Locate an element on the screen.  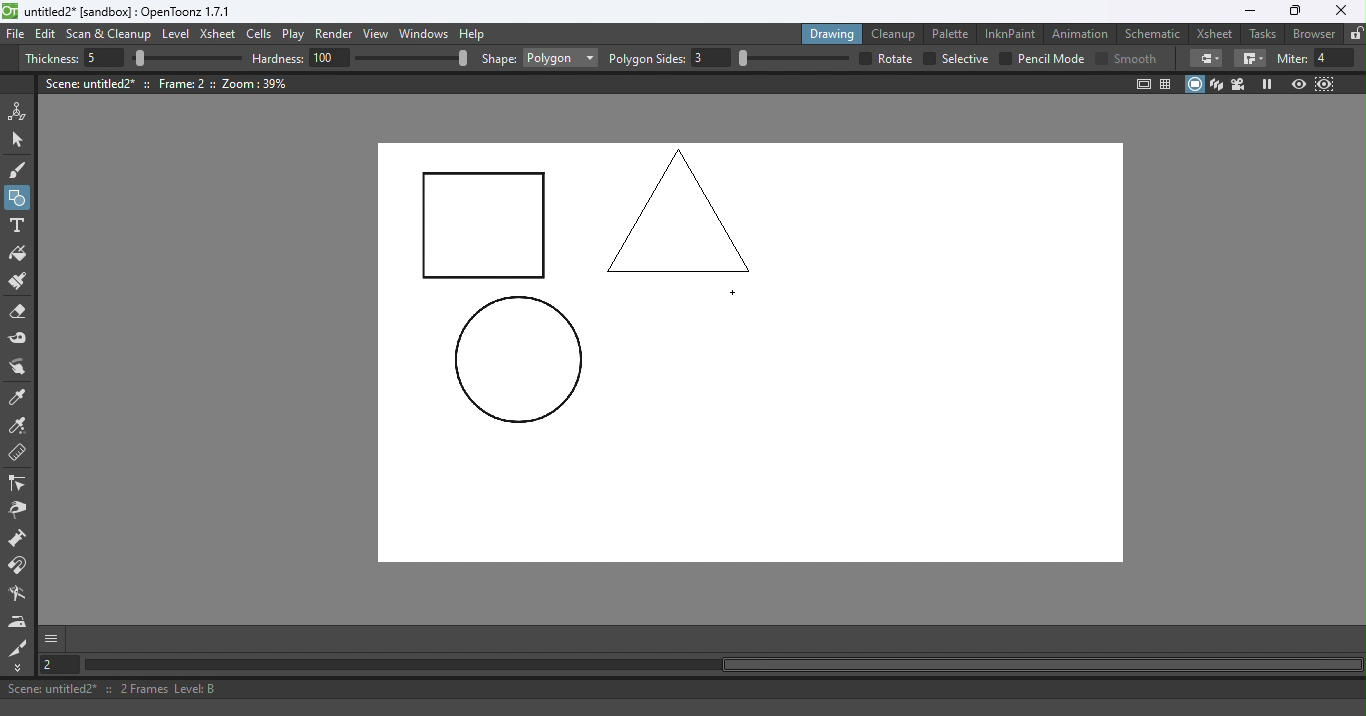
Tape tool is located at coordinates (21, 340).